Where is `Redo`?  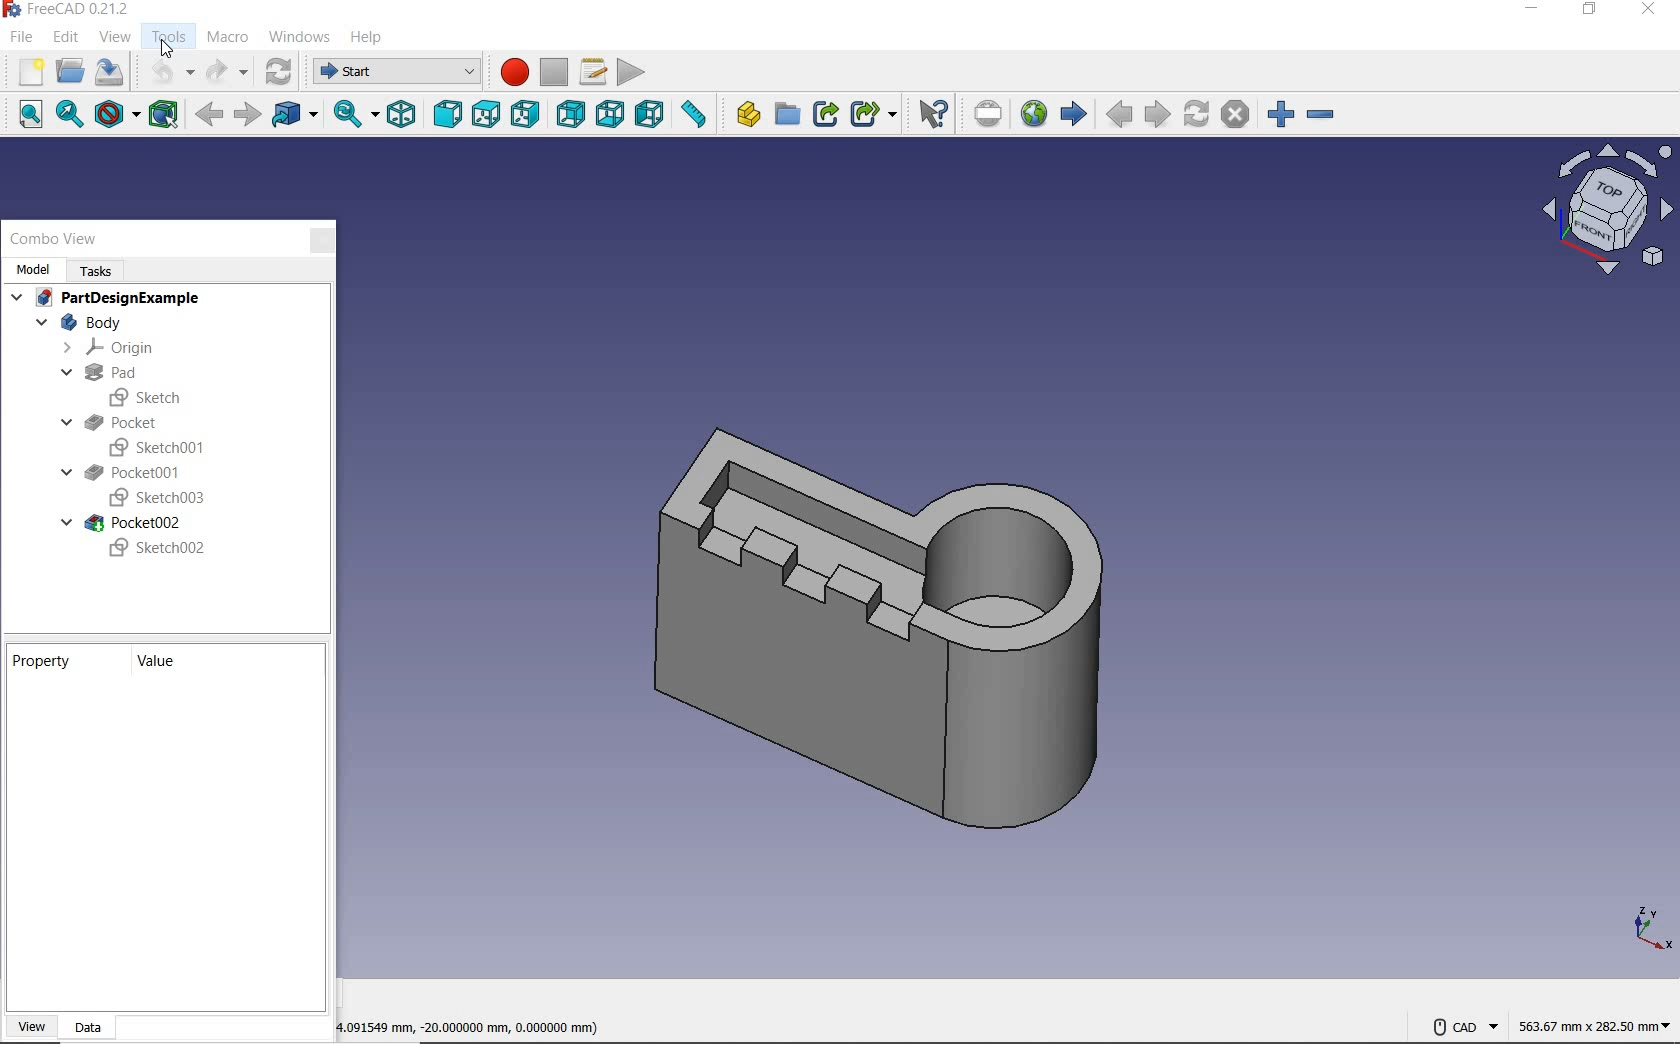 Redo is located at coordinates (226, 72).